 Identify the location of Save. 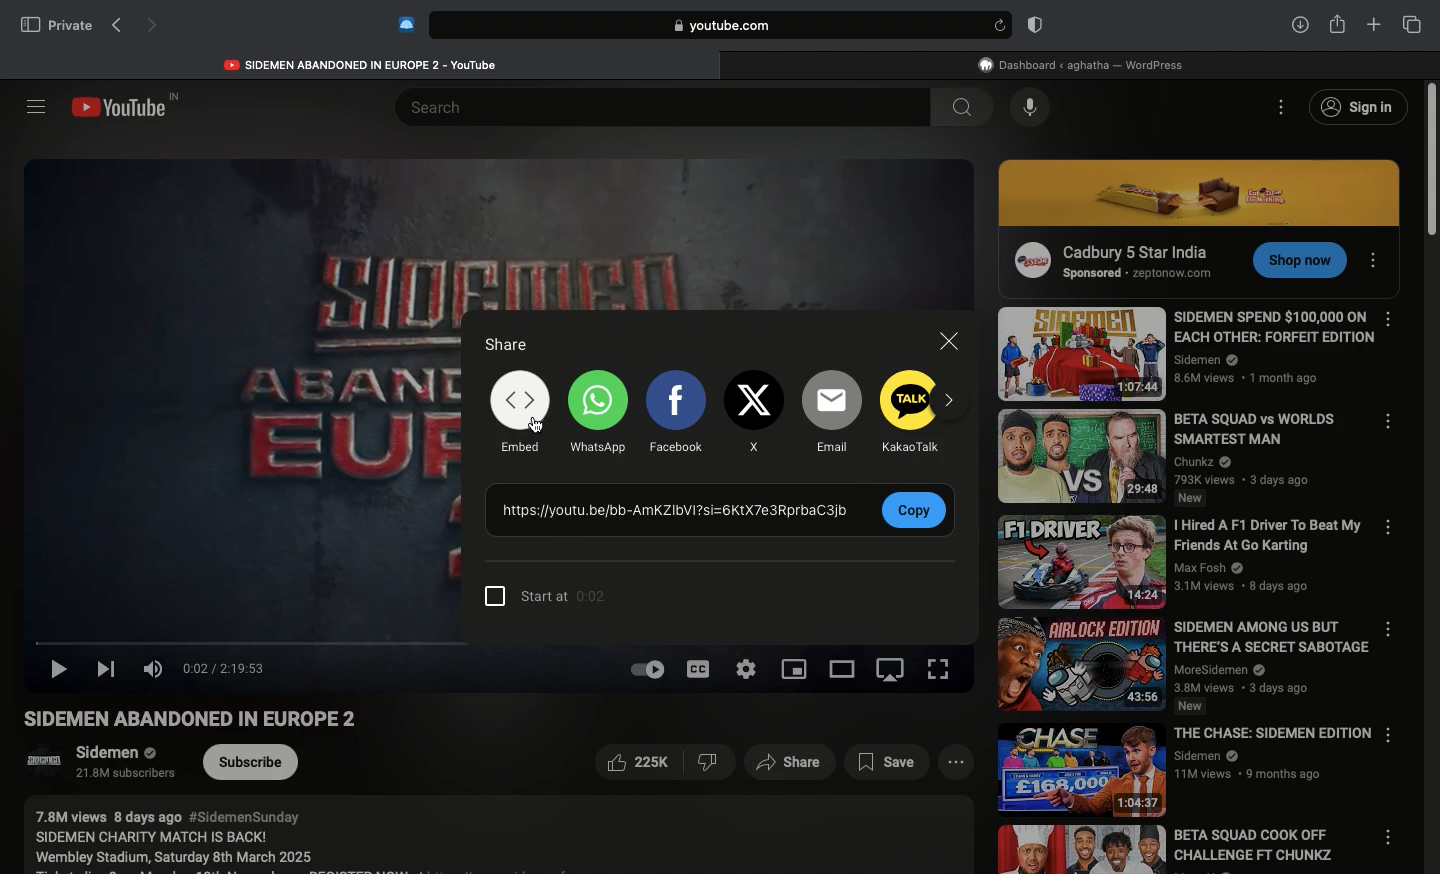
(889, 763).